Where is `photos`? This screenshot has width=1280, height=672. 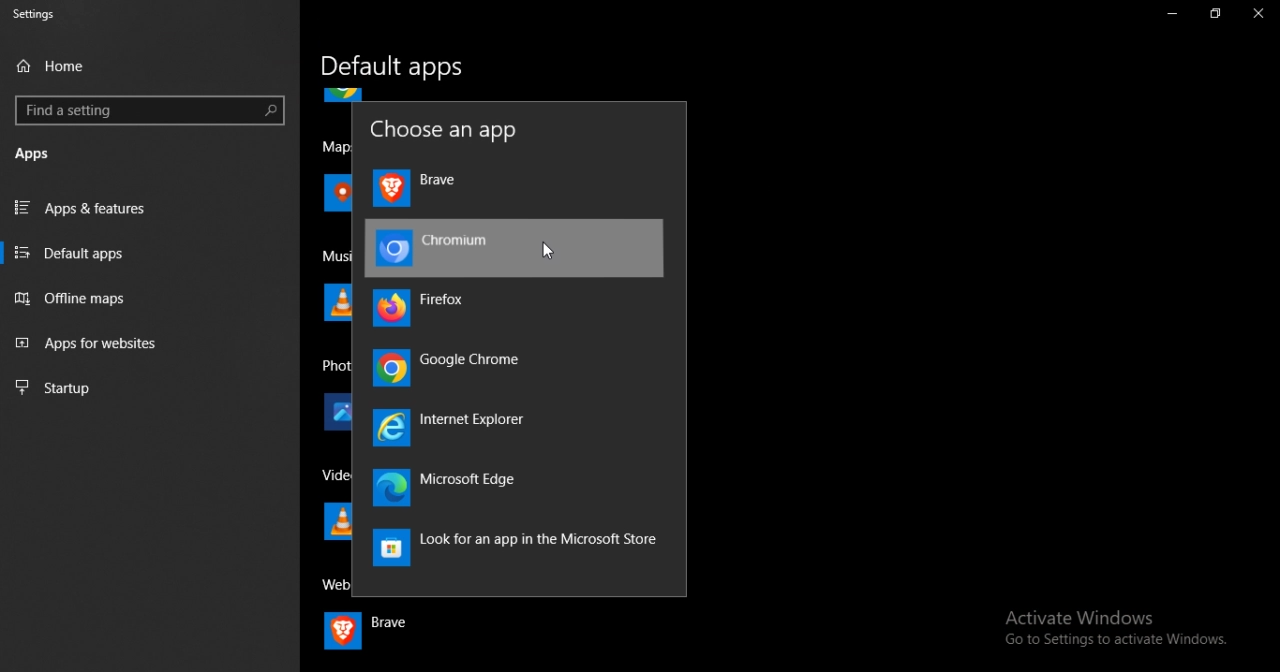 photos is located at coordinates (339, 413).